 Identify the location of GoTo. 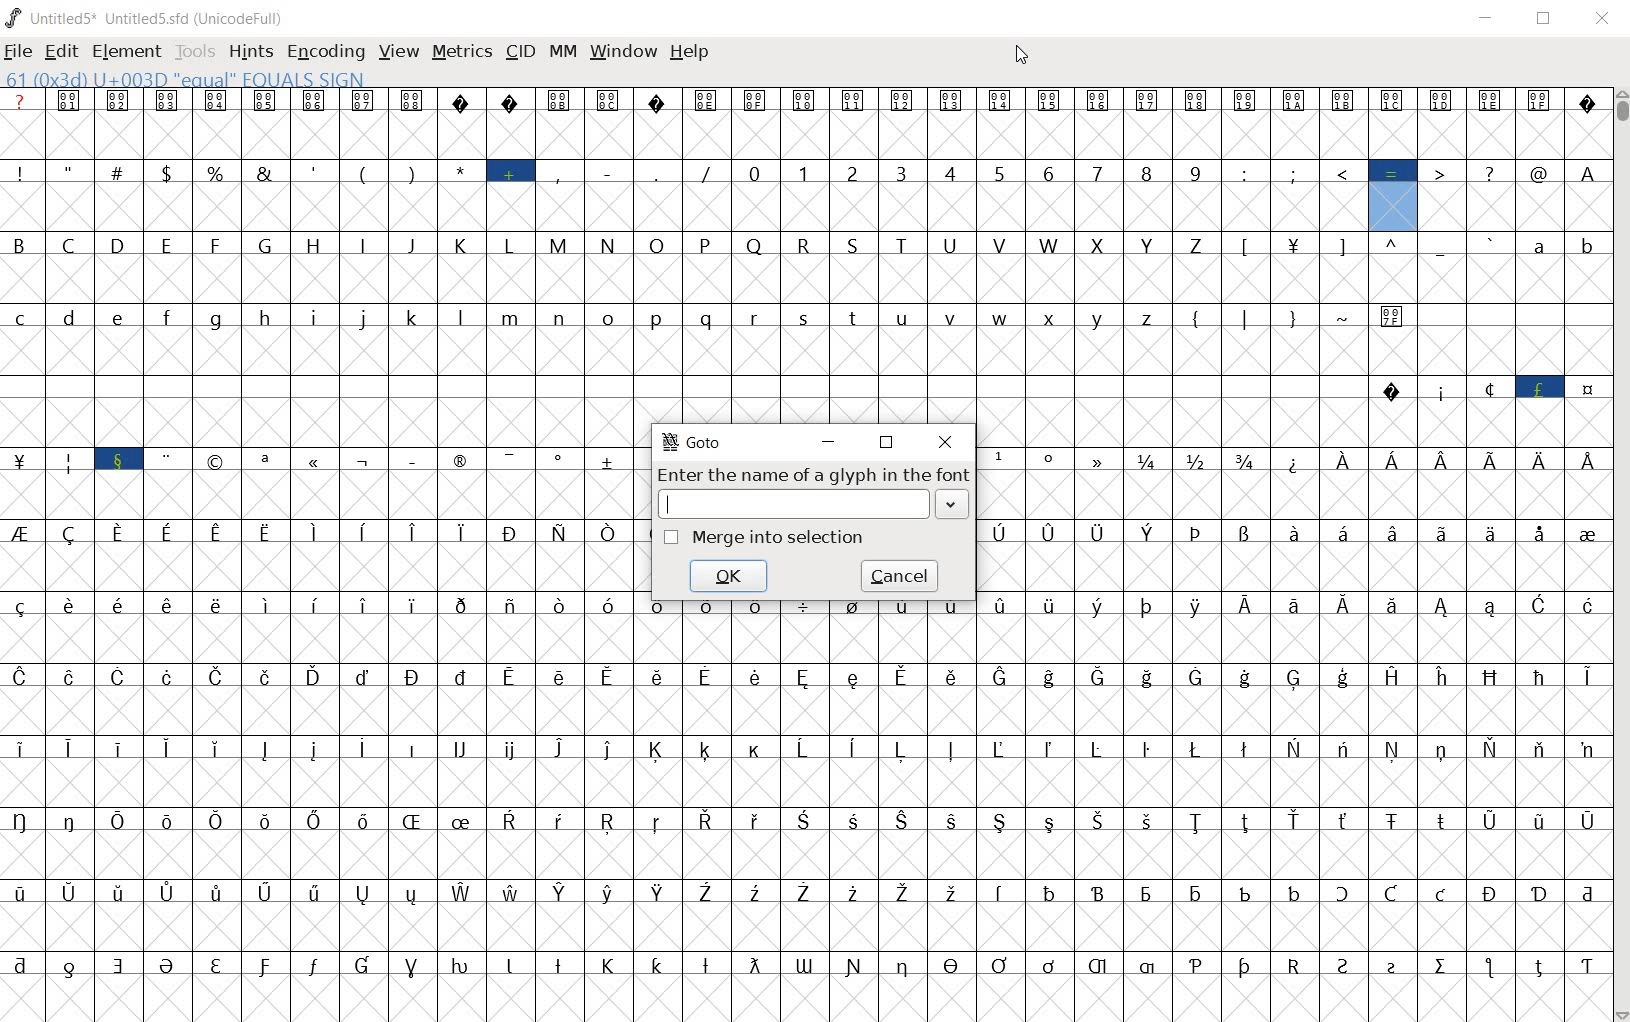
(692, 442).